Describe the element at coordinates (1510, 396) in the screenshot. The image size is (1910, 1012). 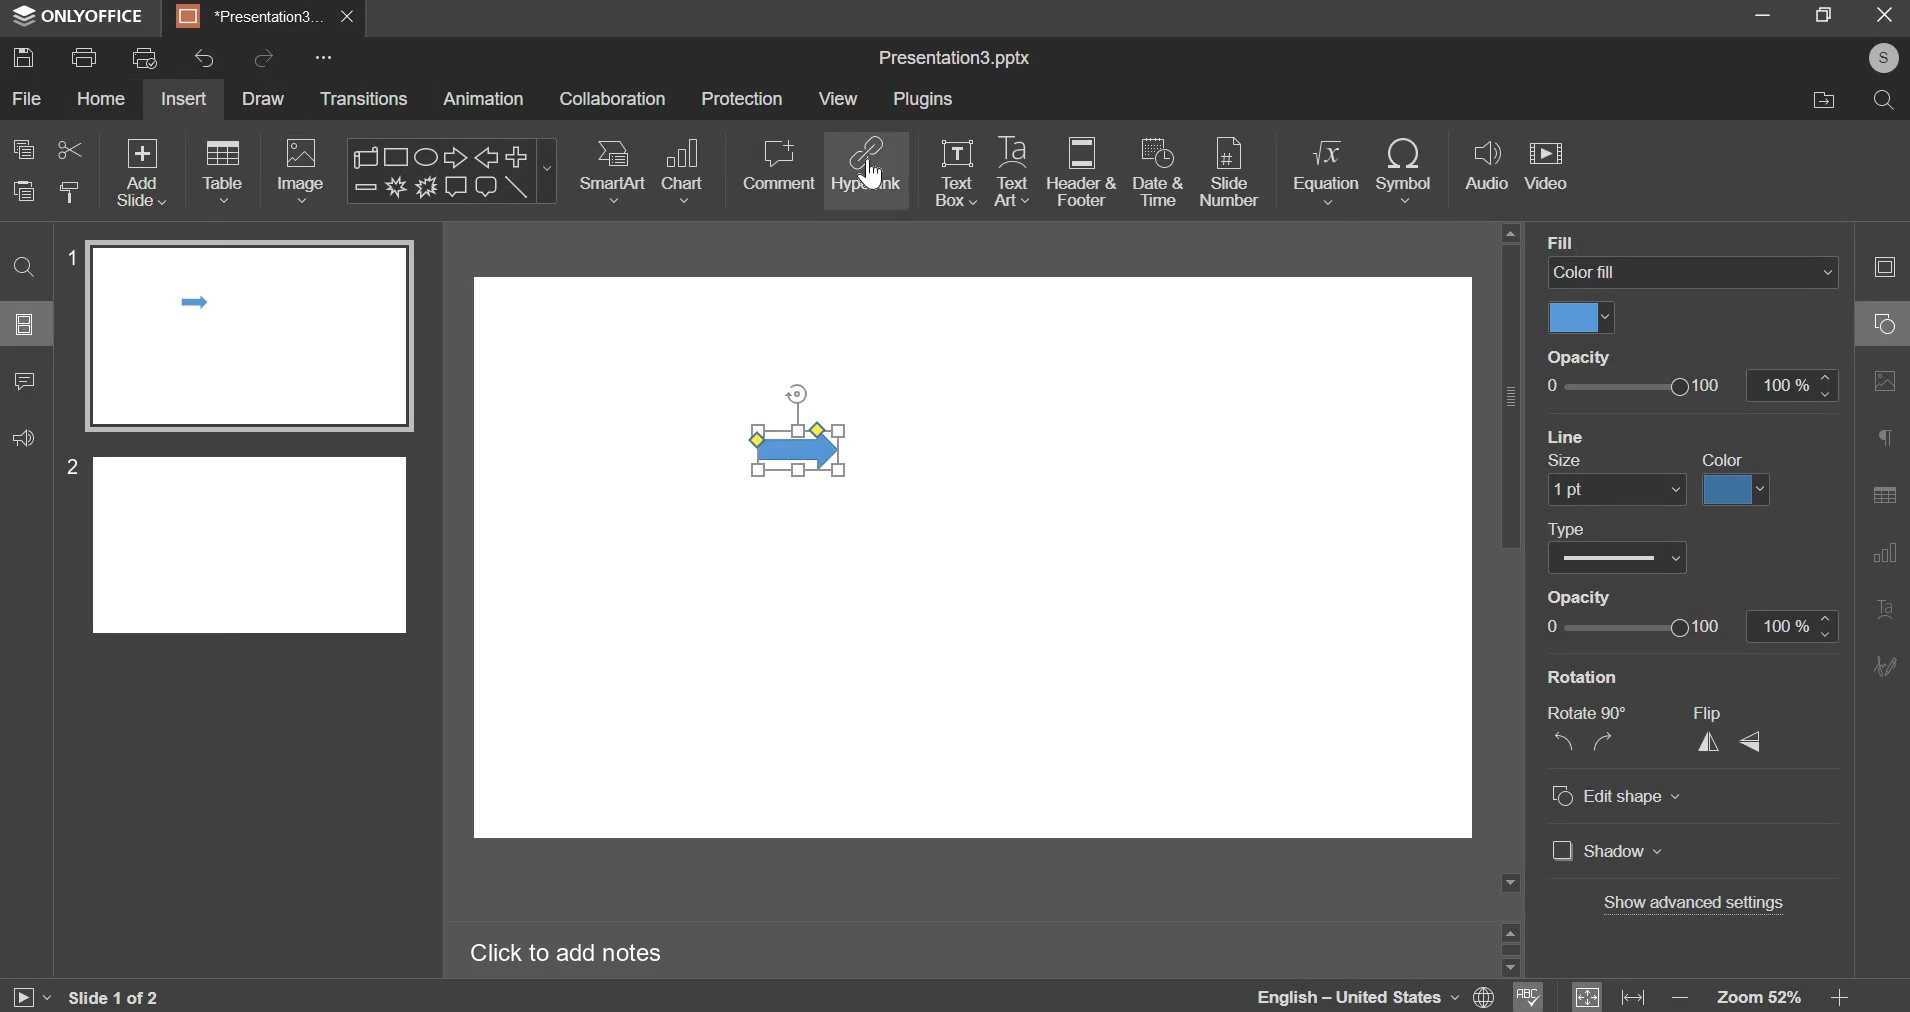
I see `vertical scrollbar` at that location.